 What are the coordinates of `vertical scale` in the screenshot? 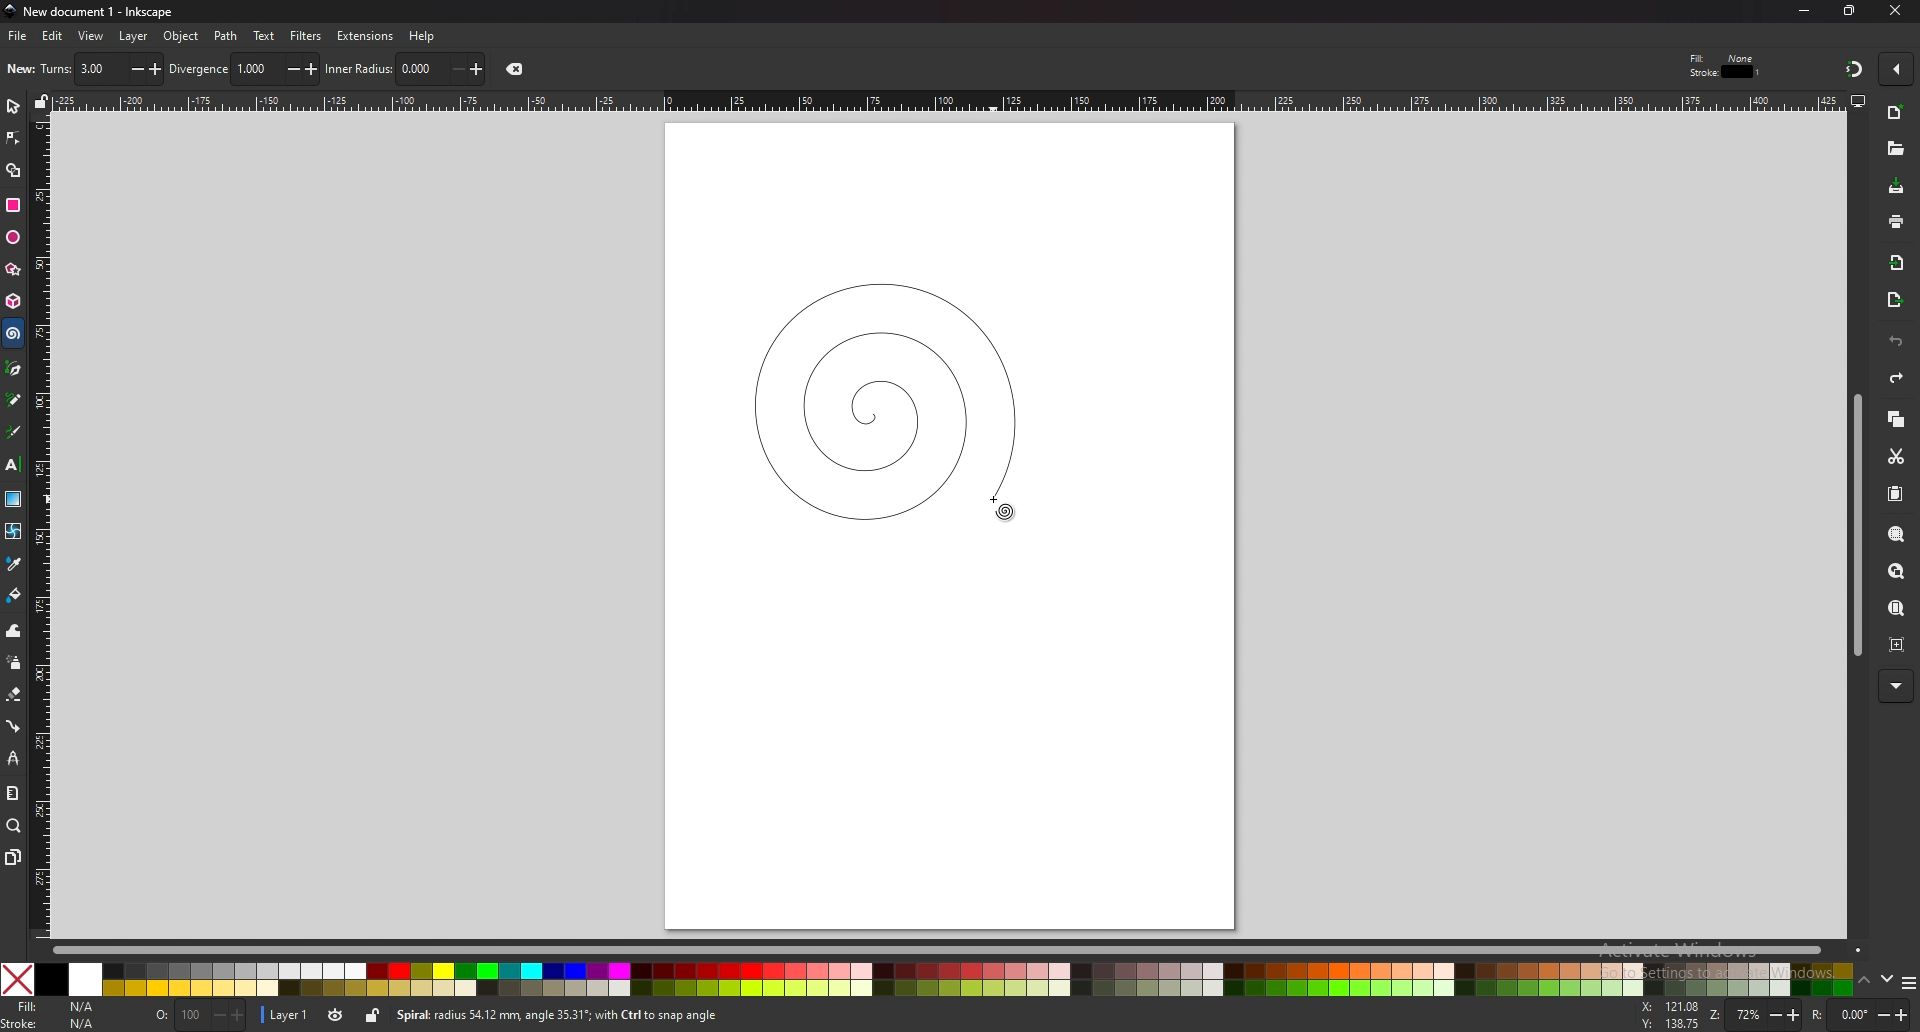 It's located at (40, 526).